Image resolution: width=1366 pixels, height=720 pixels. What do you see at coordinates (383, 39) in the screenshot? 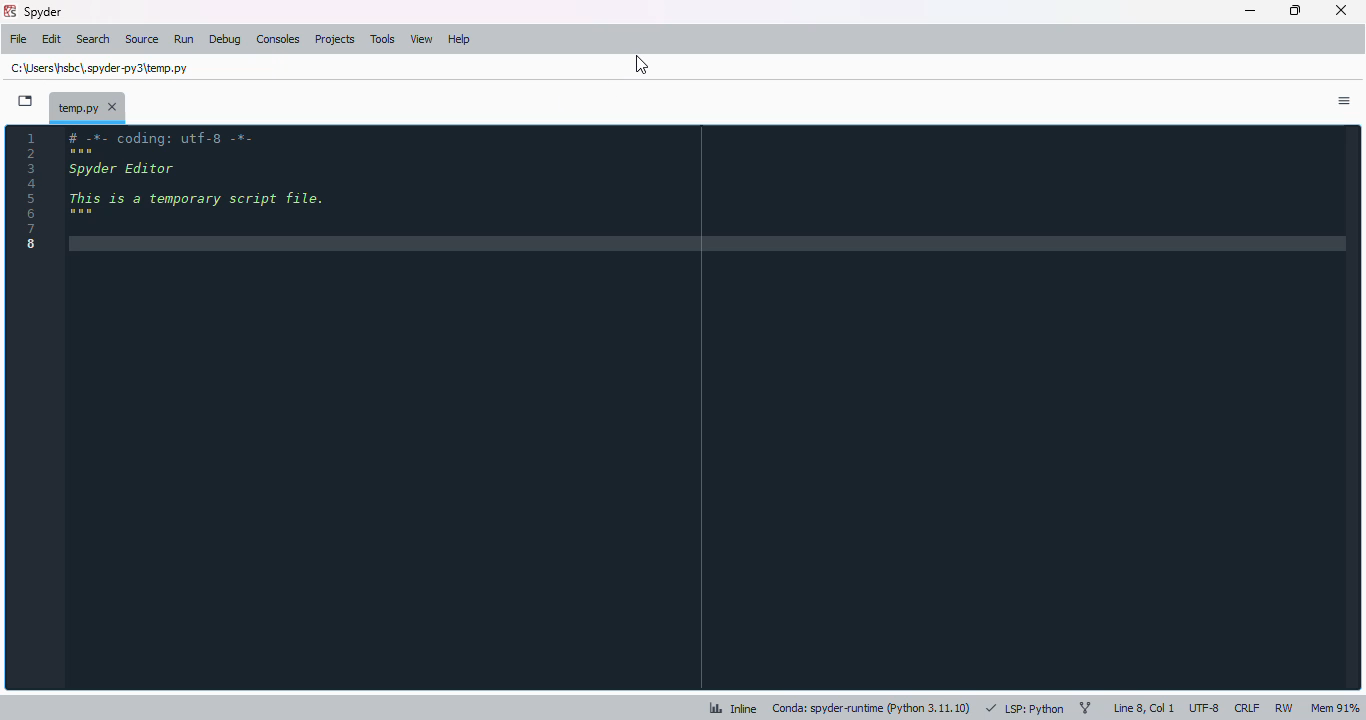
I see `tools` at bounding box center [383, 39].